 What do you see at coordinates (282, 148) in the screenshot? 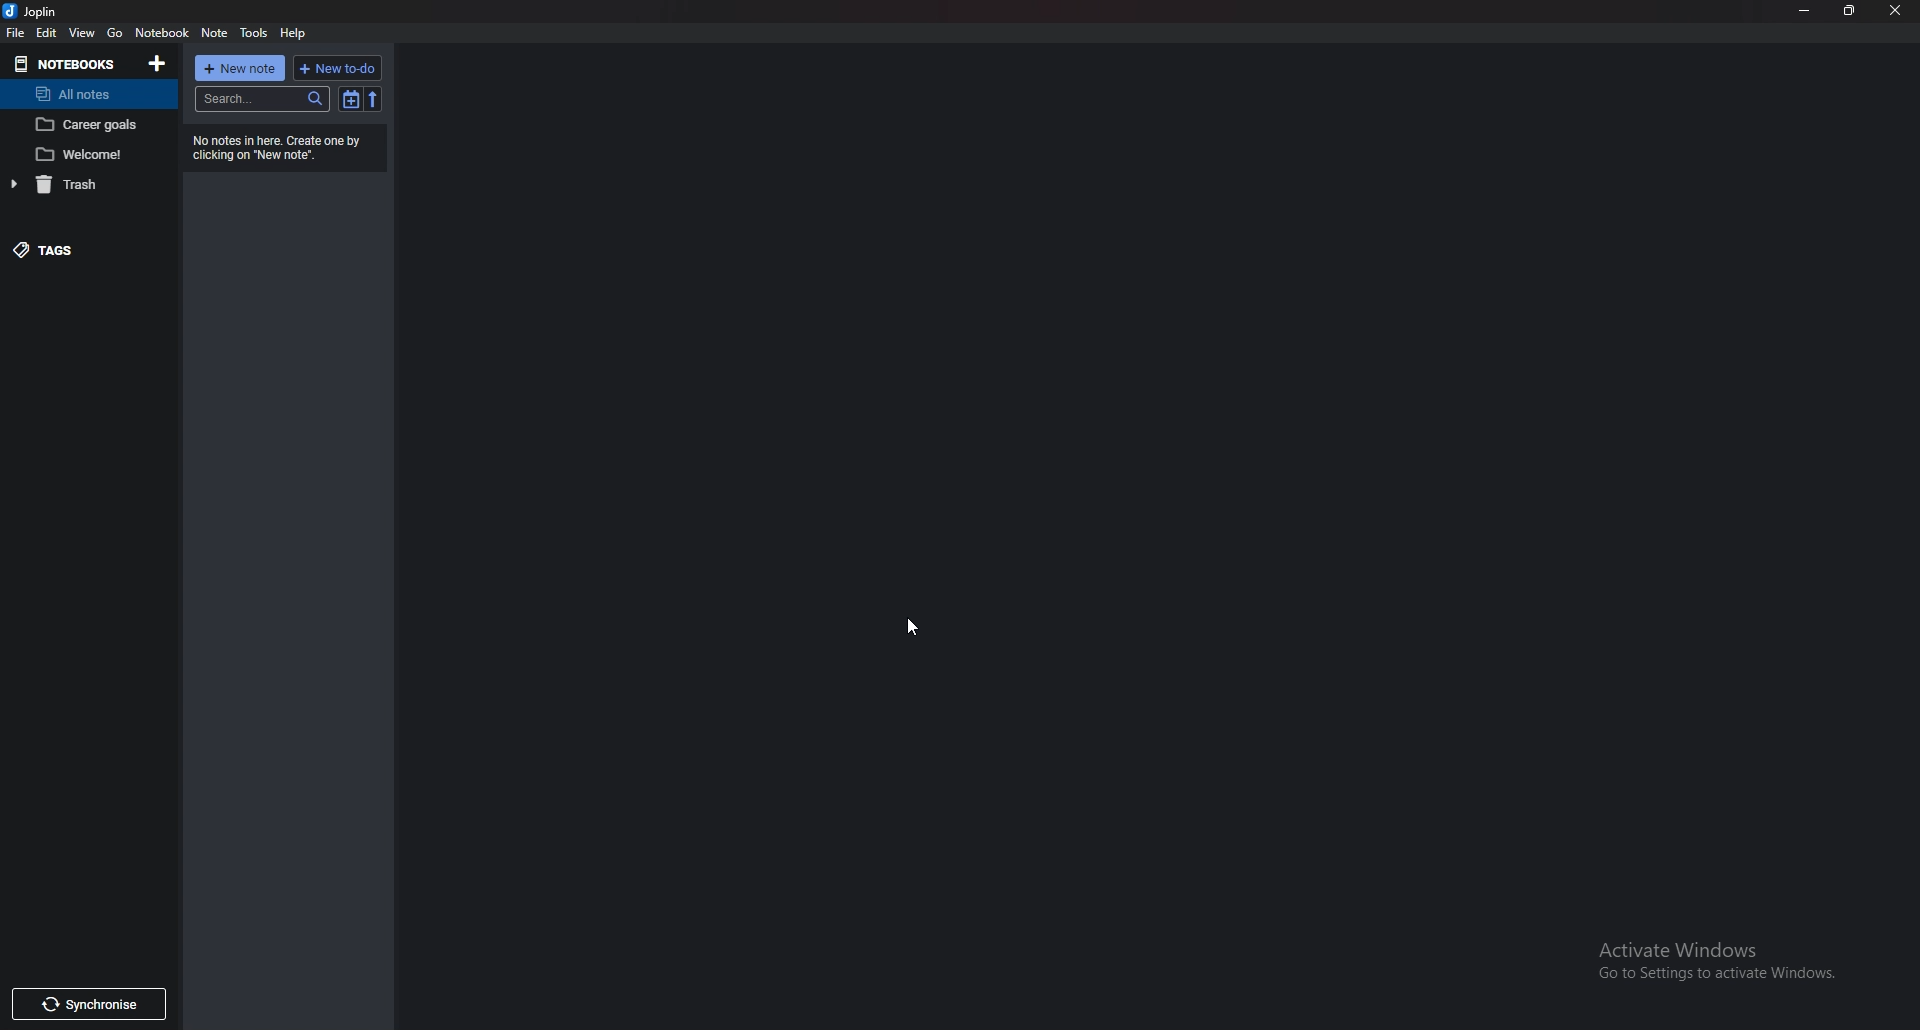
I see `info` at bounding box center [282, 148].